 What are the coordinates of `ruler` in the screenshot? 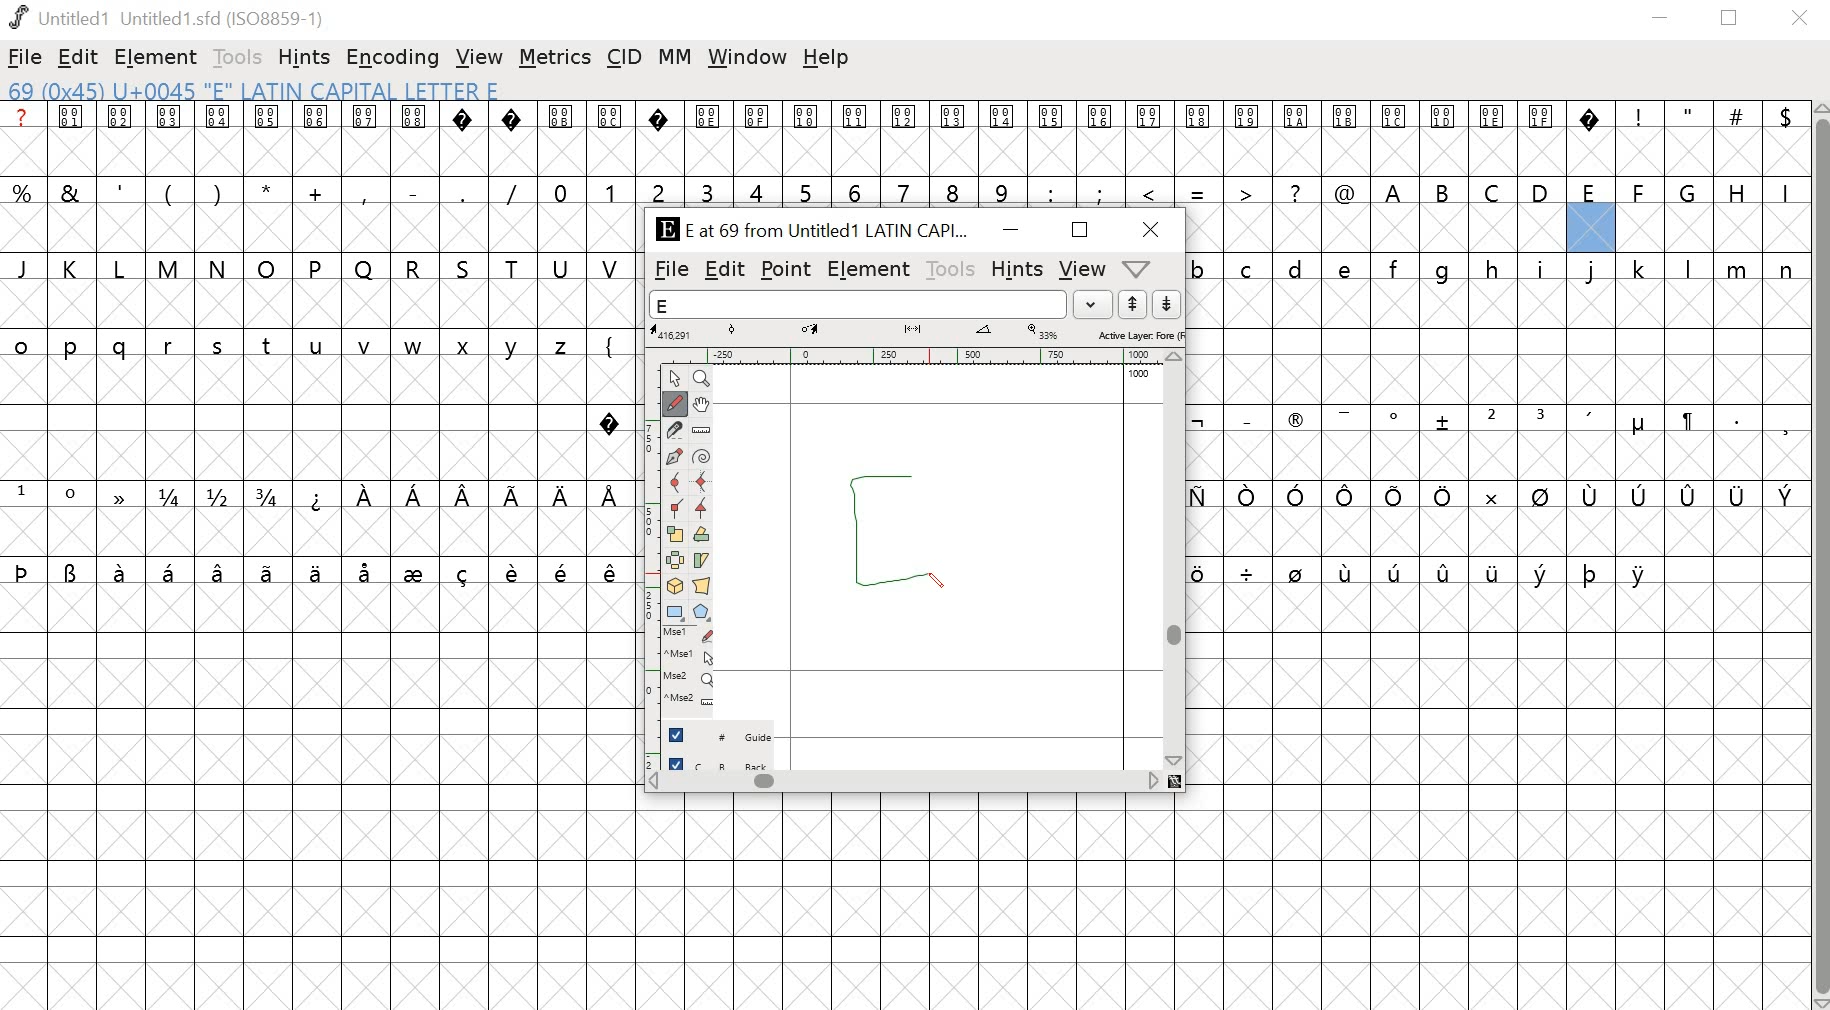 It's located at (645, 564).